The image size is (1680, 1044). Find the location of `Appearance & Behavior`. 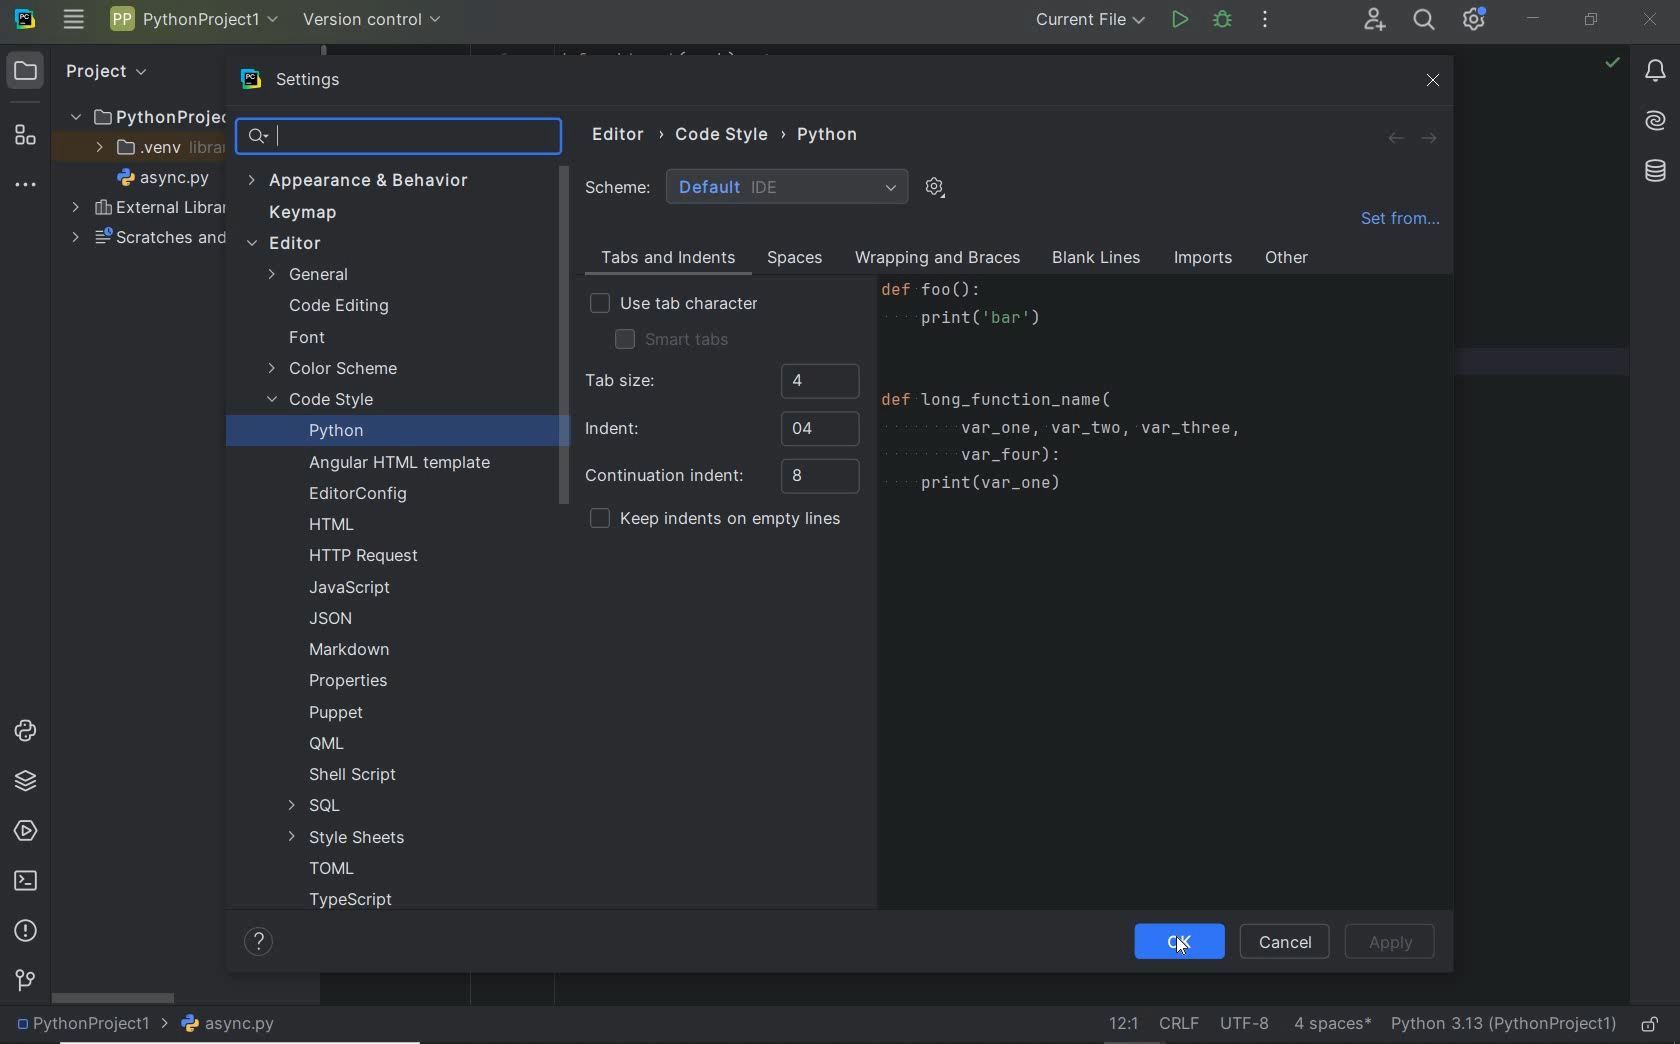

Appearance & Behavior is located at coordinates (359, 183).